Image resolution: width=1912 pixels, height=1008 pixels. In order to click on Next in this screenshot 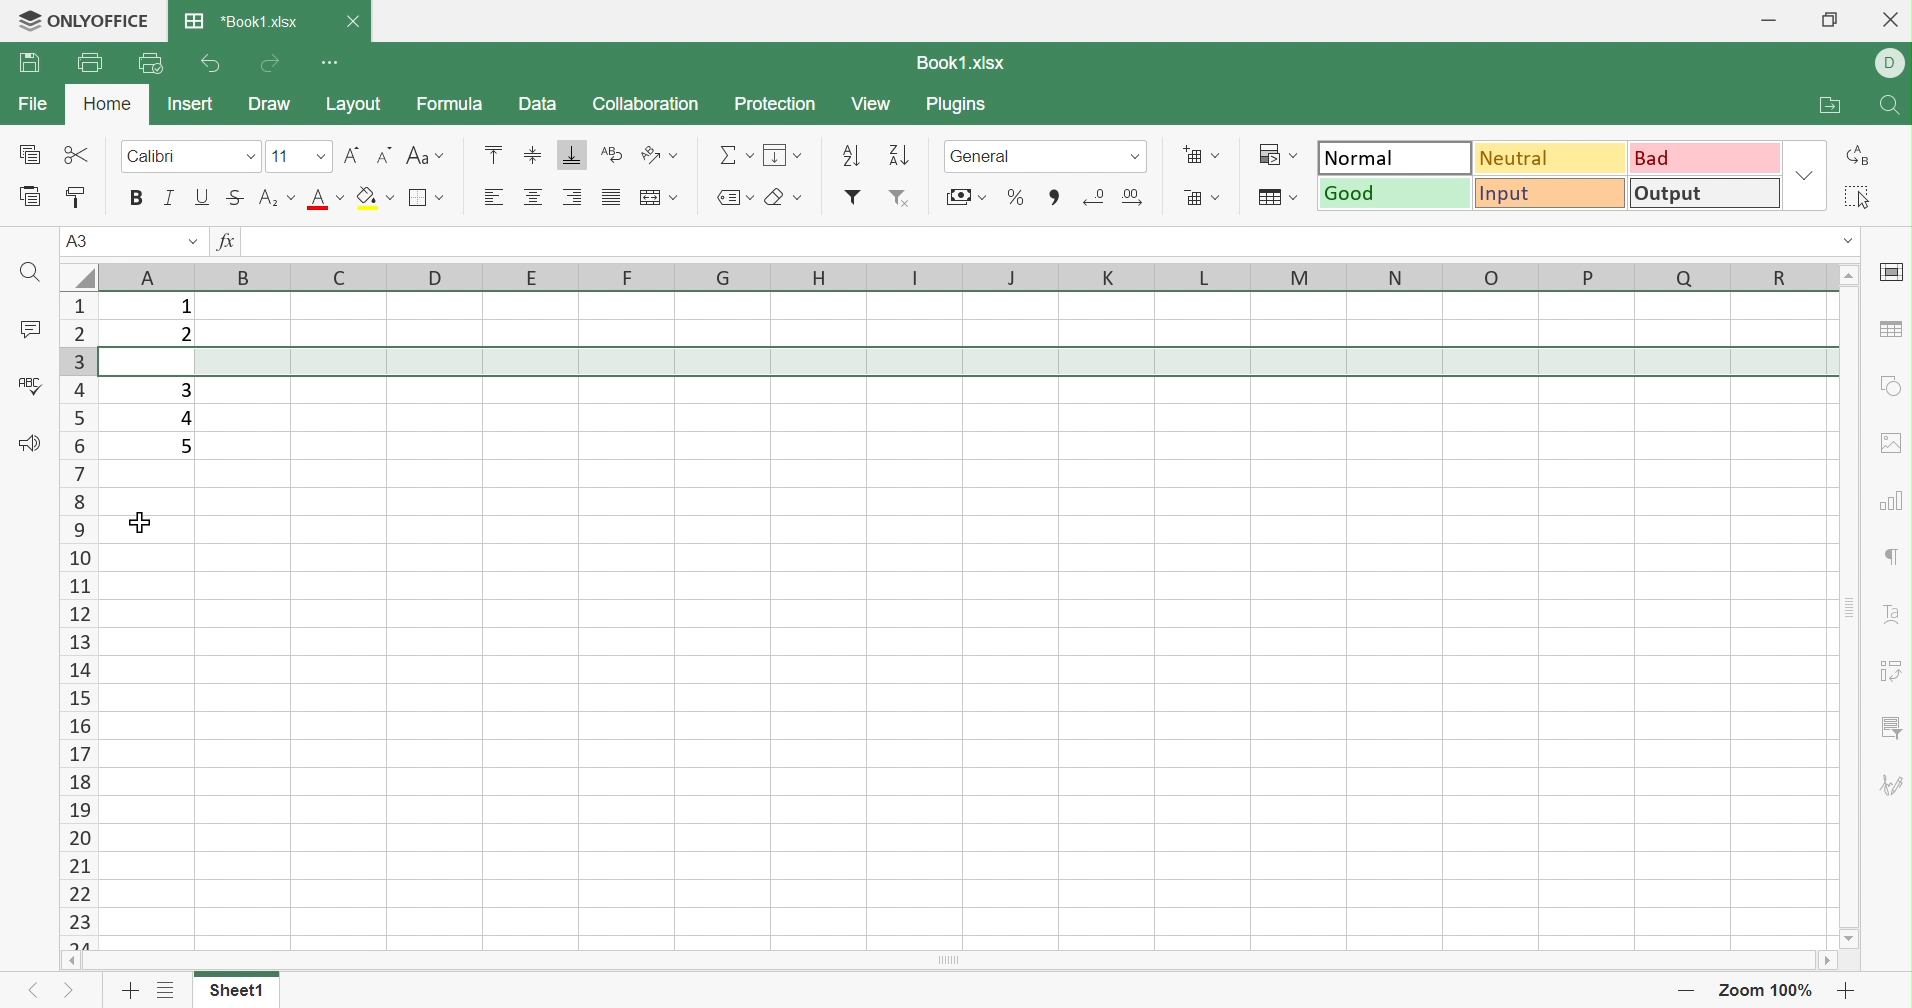, I will do `click(66, 991)`.